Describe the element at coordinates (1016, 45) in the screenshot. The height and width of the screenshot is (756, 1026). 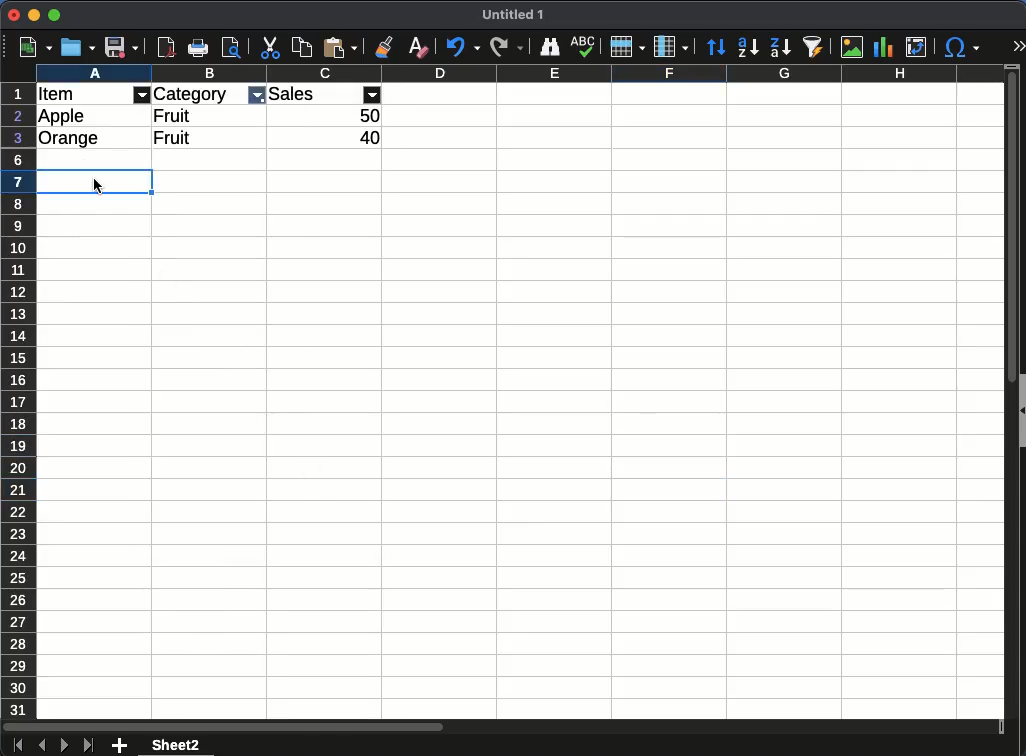
I see `expand` at that location.